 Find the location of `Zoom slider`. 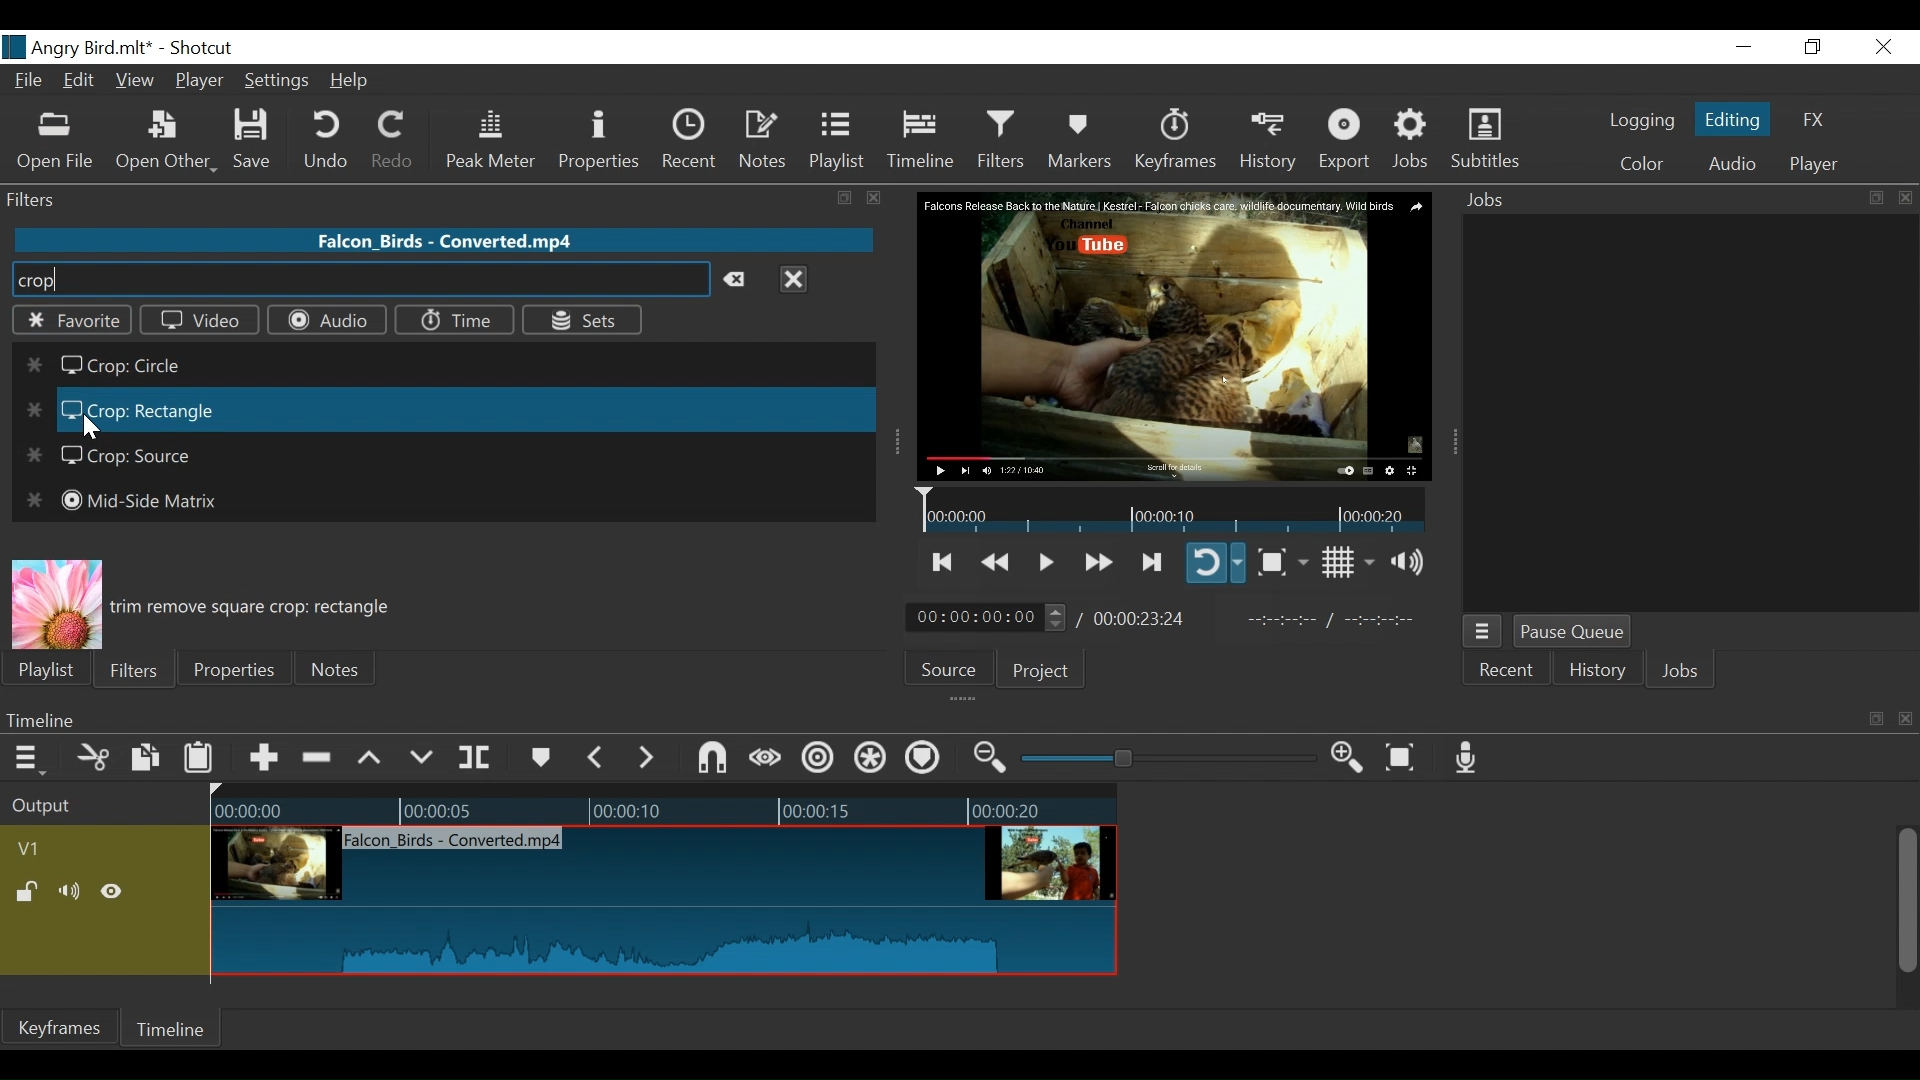

Zoom slider is located at coordinates (1172, 758).